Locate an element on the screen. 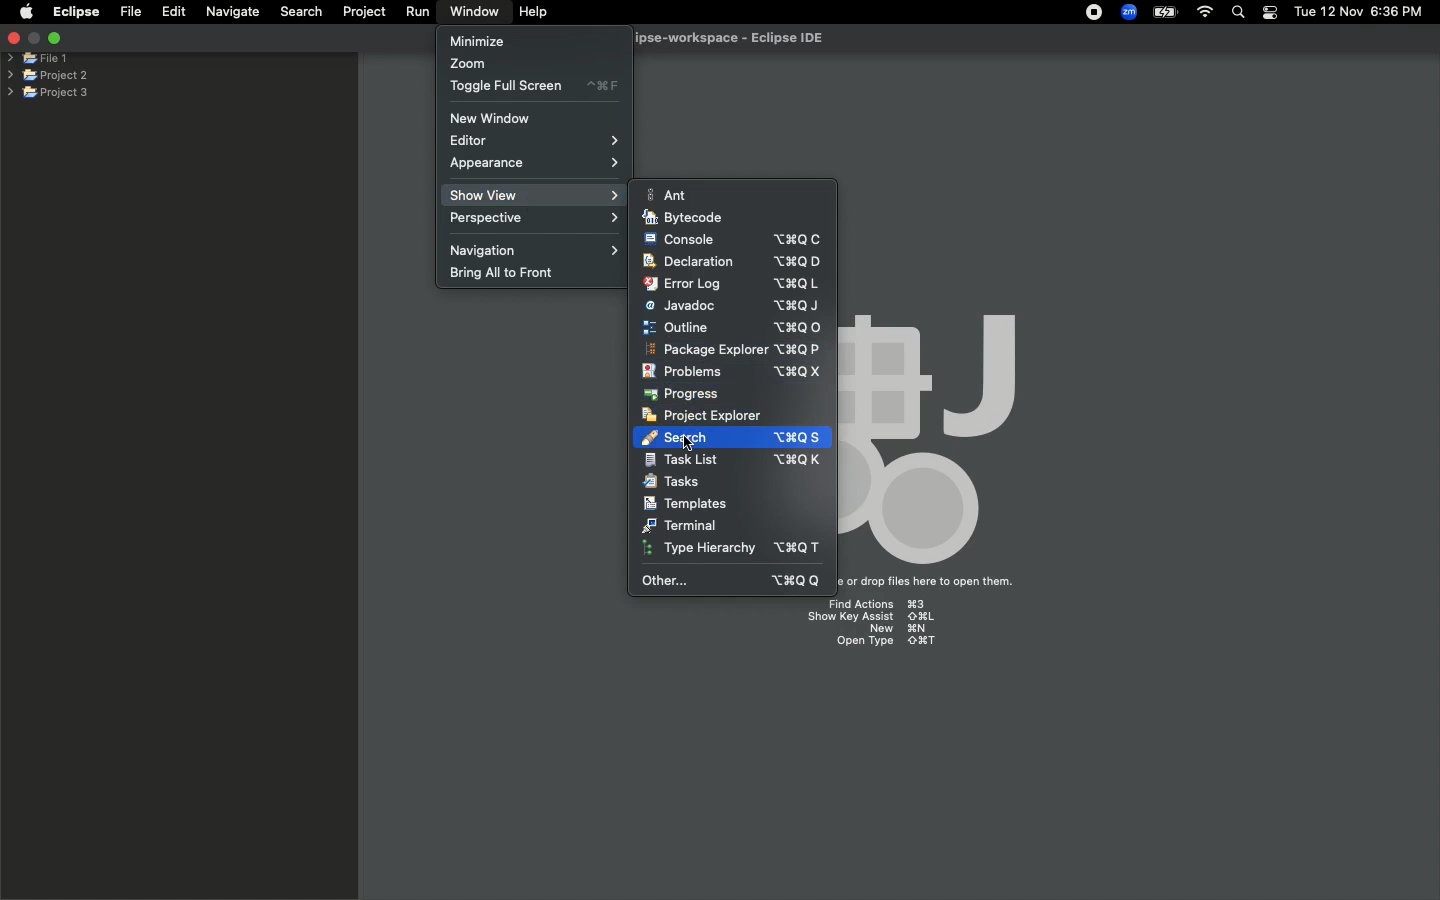 The width and height of the screenshot is (1440, 900). Help is located at coordinates (535, 12).